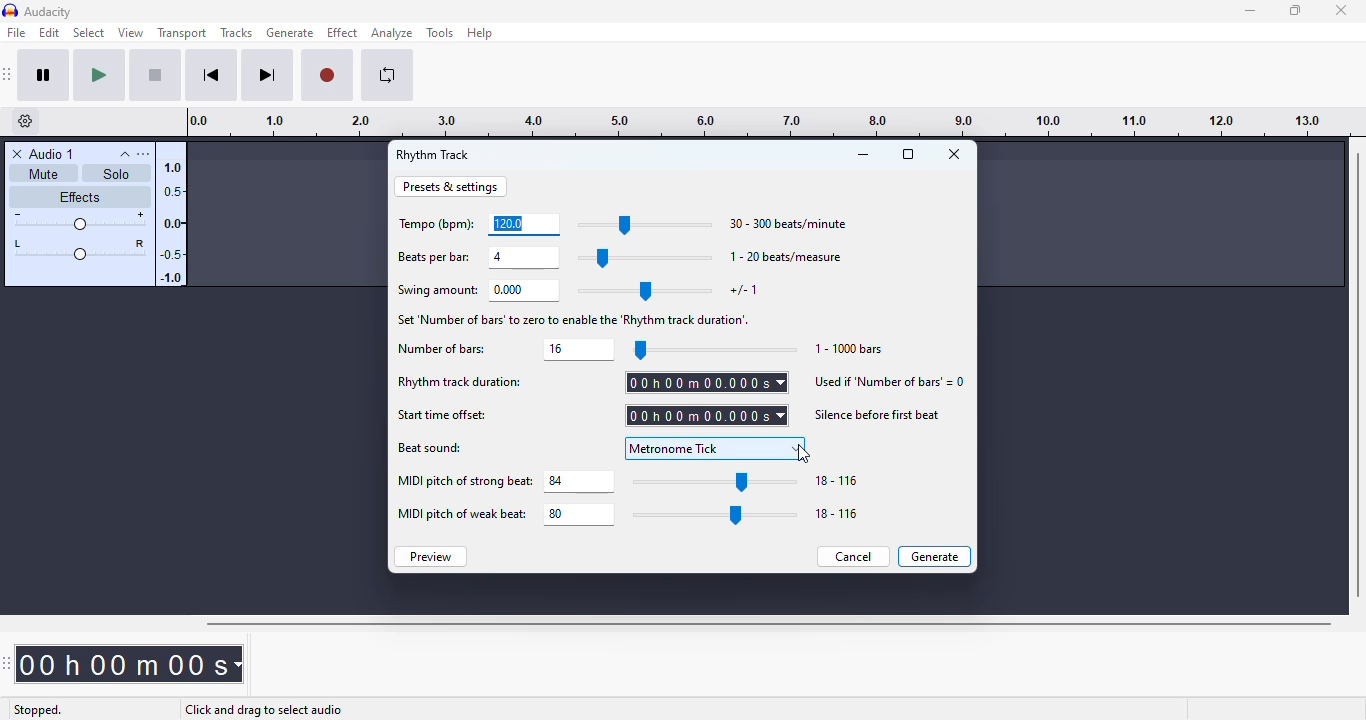  Describe the element at coordinates (837, 513) in the screenshot. I see `18-116` at that location.